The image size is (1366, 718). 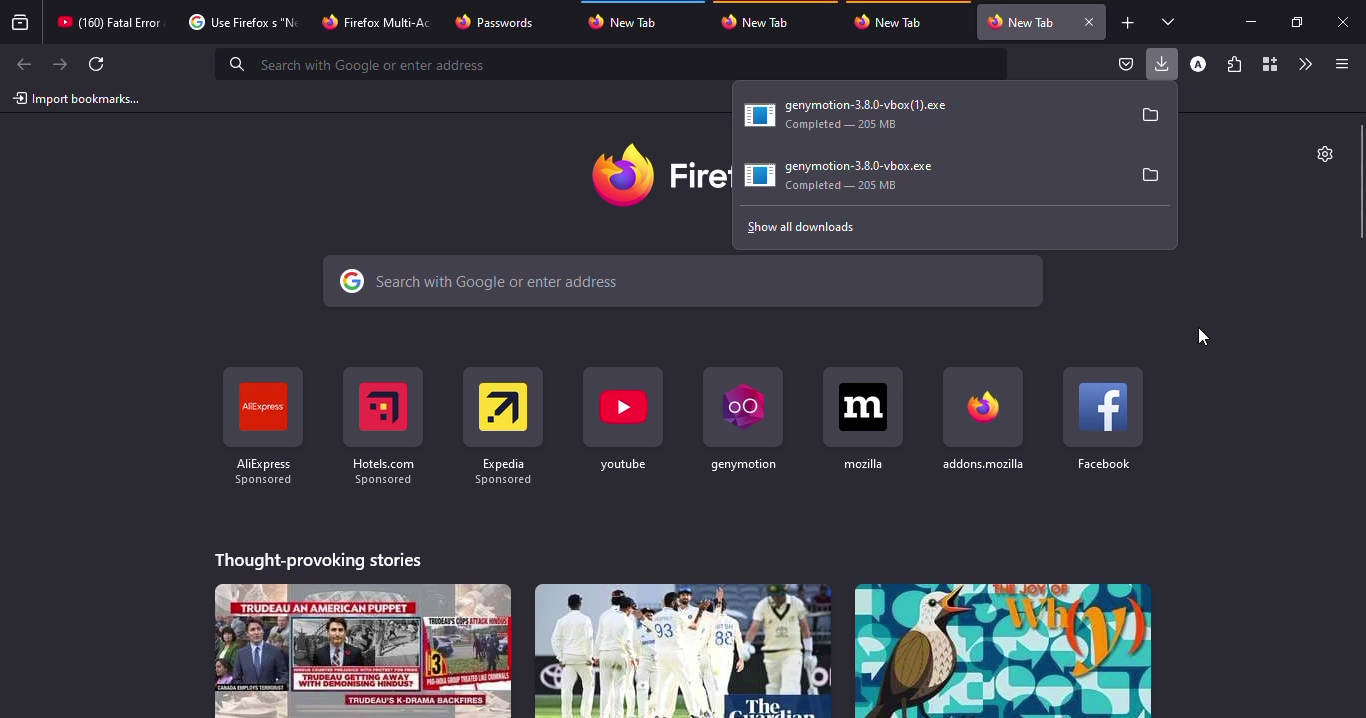 I want to click on tab, so click(x=240, y=22).